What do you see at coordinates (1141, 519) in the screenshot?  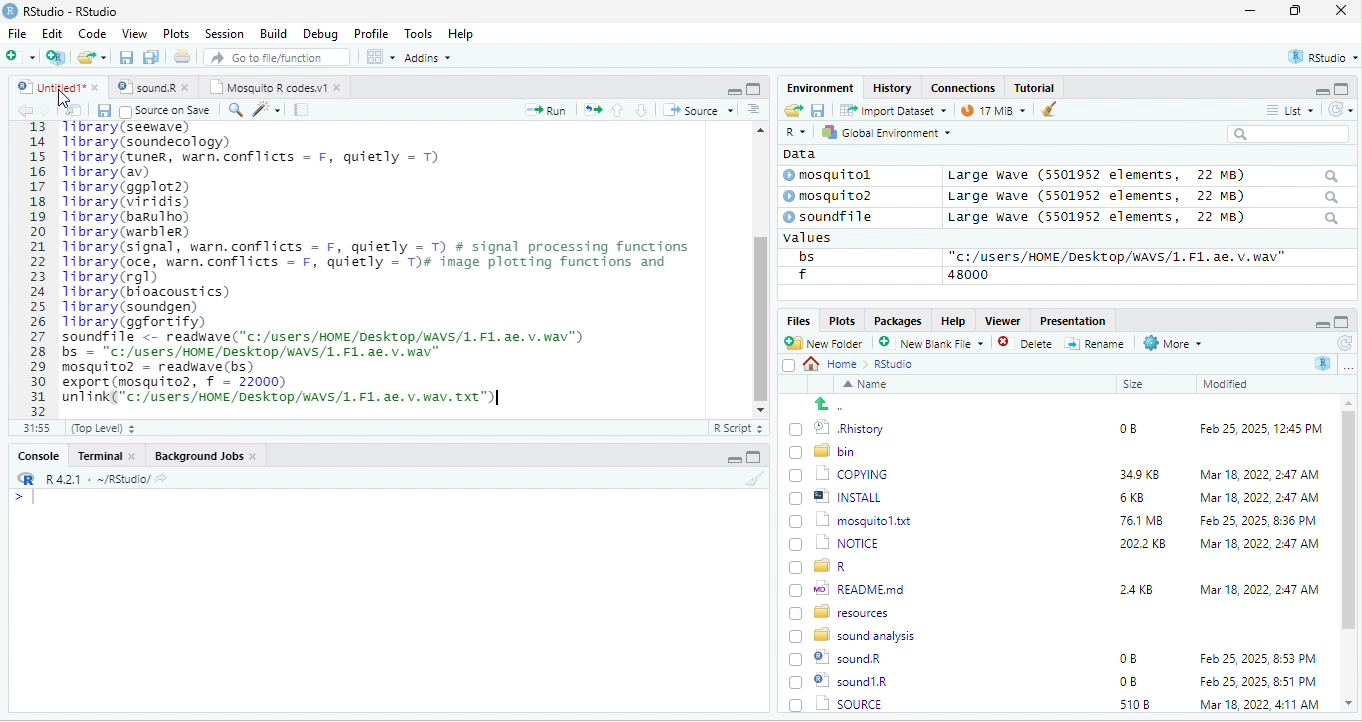 I see `76.1 MB` at bounding box center [1141, 519].